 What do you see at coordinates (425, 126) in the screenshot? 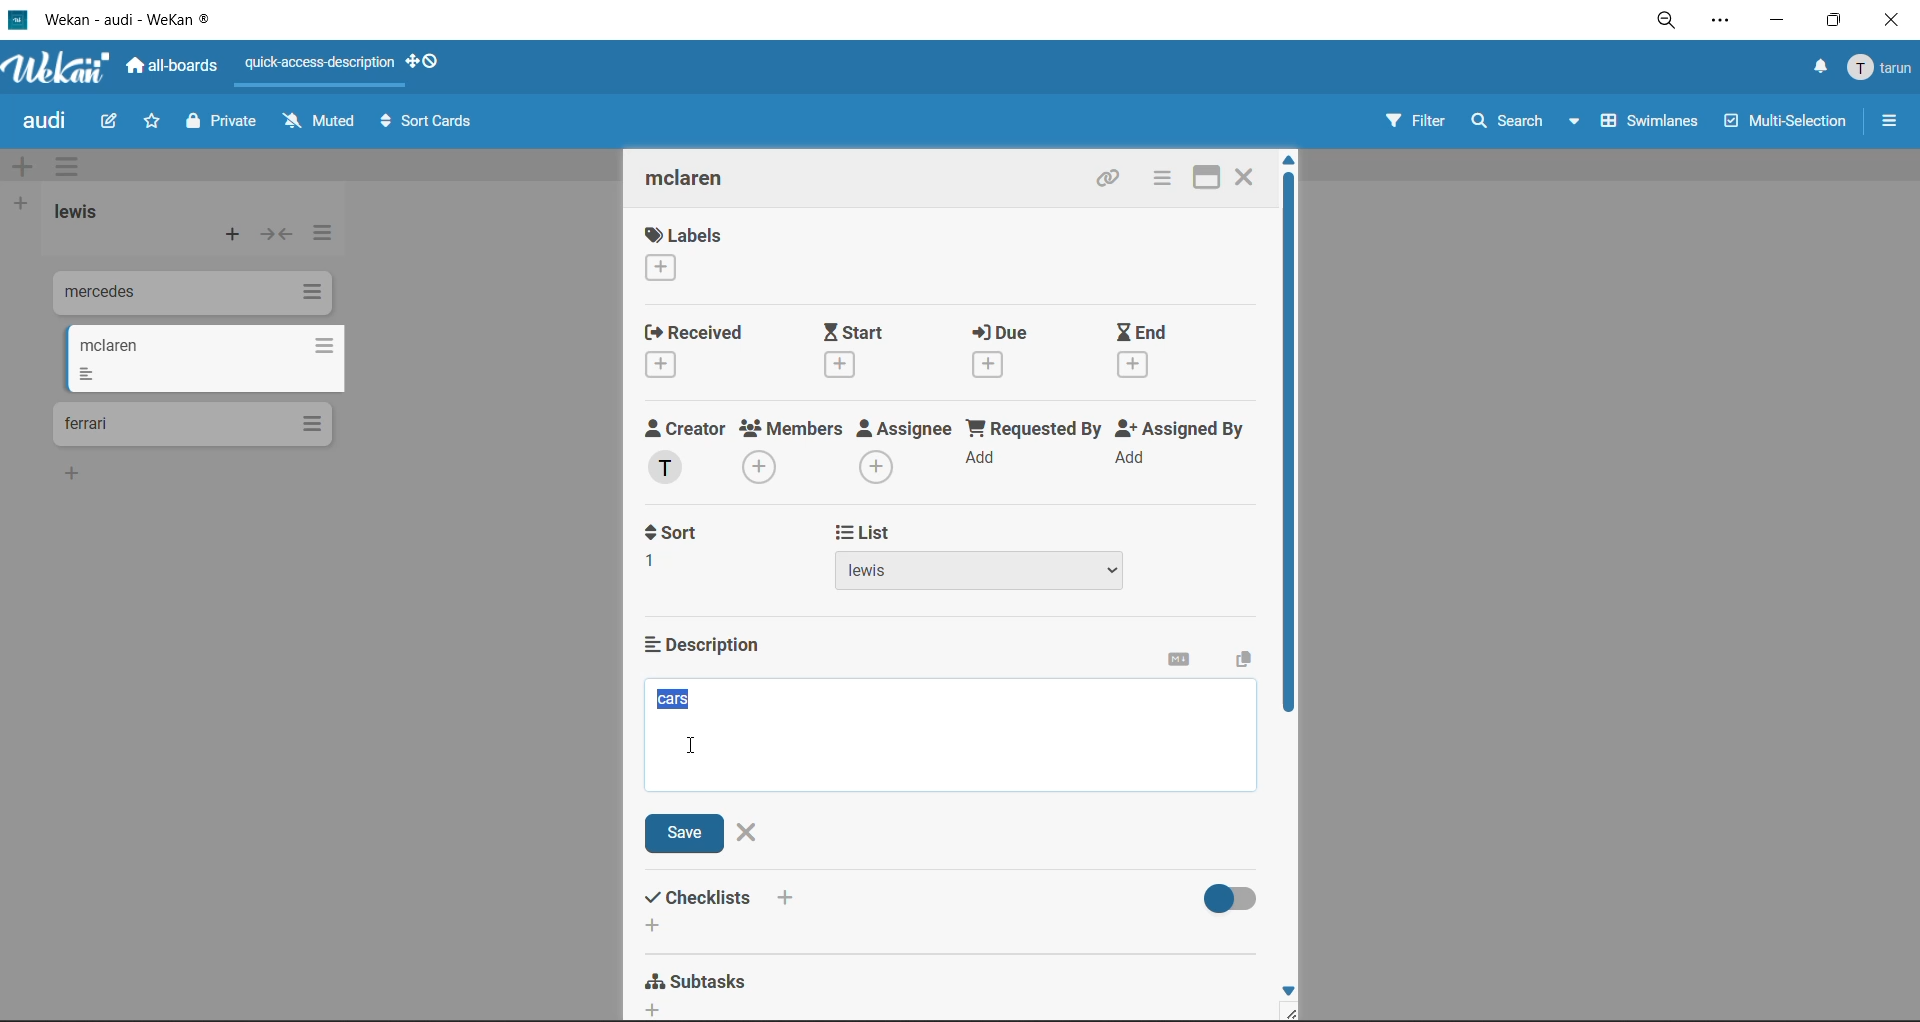
I see `sort cards` at bounding box center [425, 126].